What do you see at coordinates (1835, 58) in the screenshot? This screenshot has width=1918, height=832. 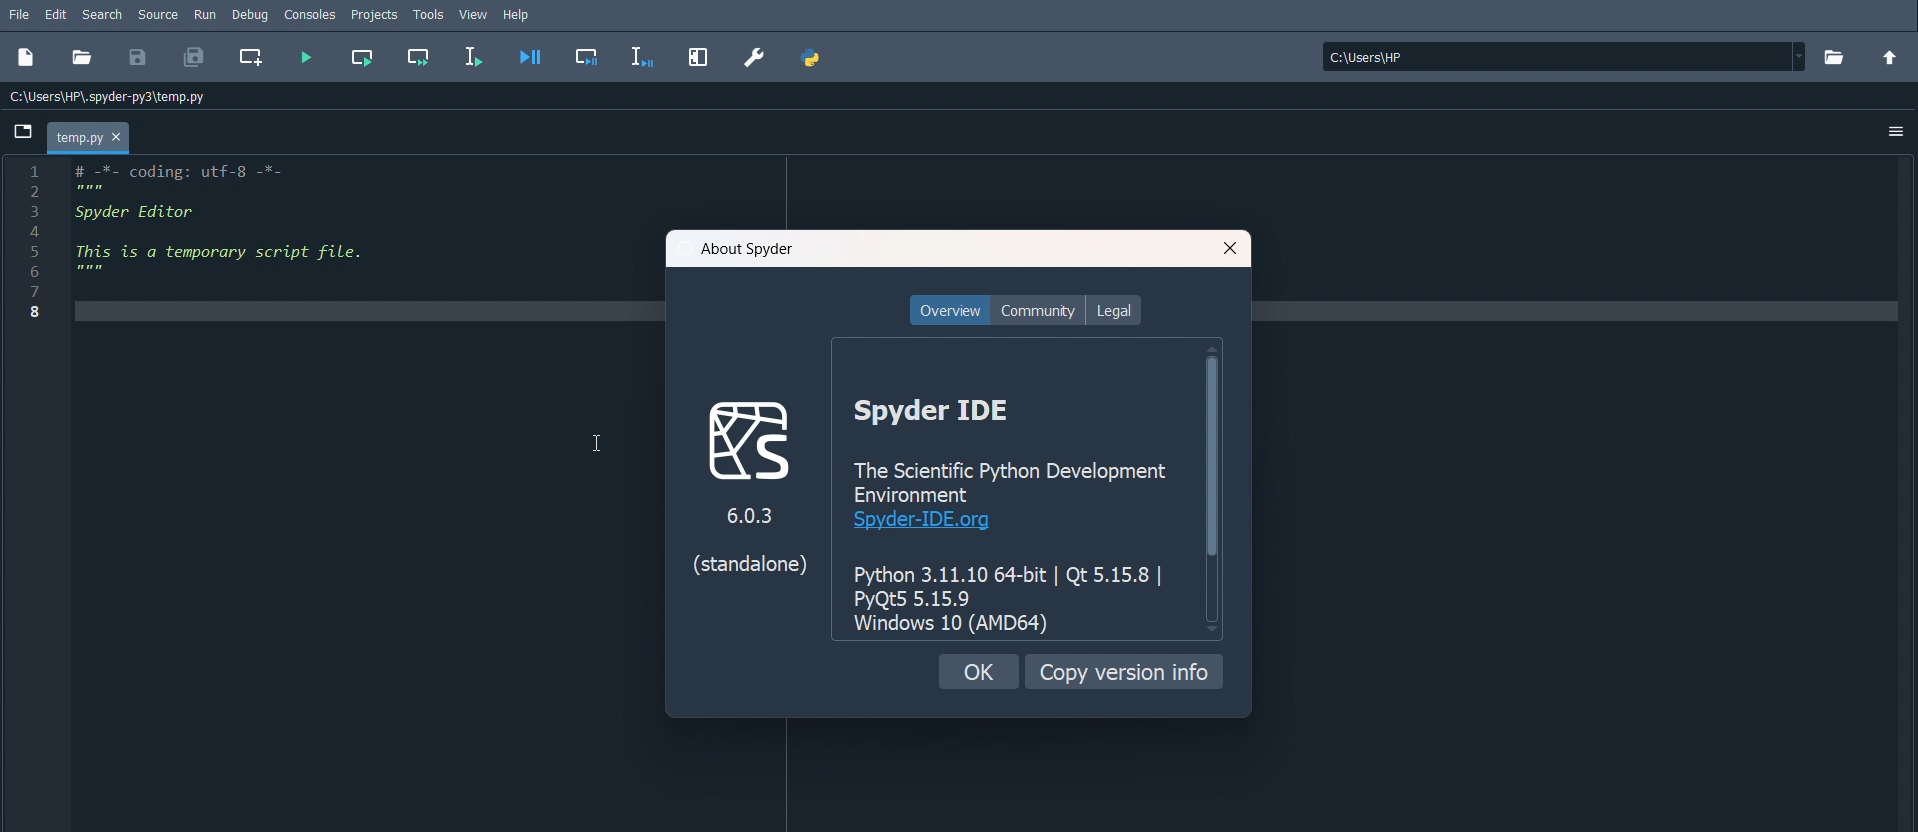 I see `Browse a working directory` at bounding box center [1835, 58].